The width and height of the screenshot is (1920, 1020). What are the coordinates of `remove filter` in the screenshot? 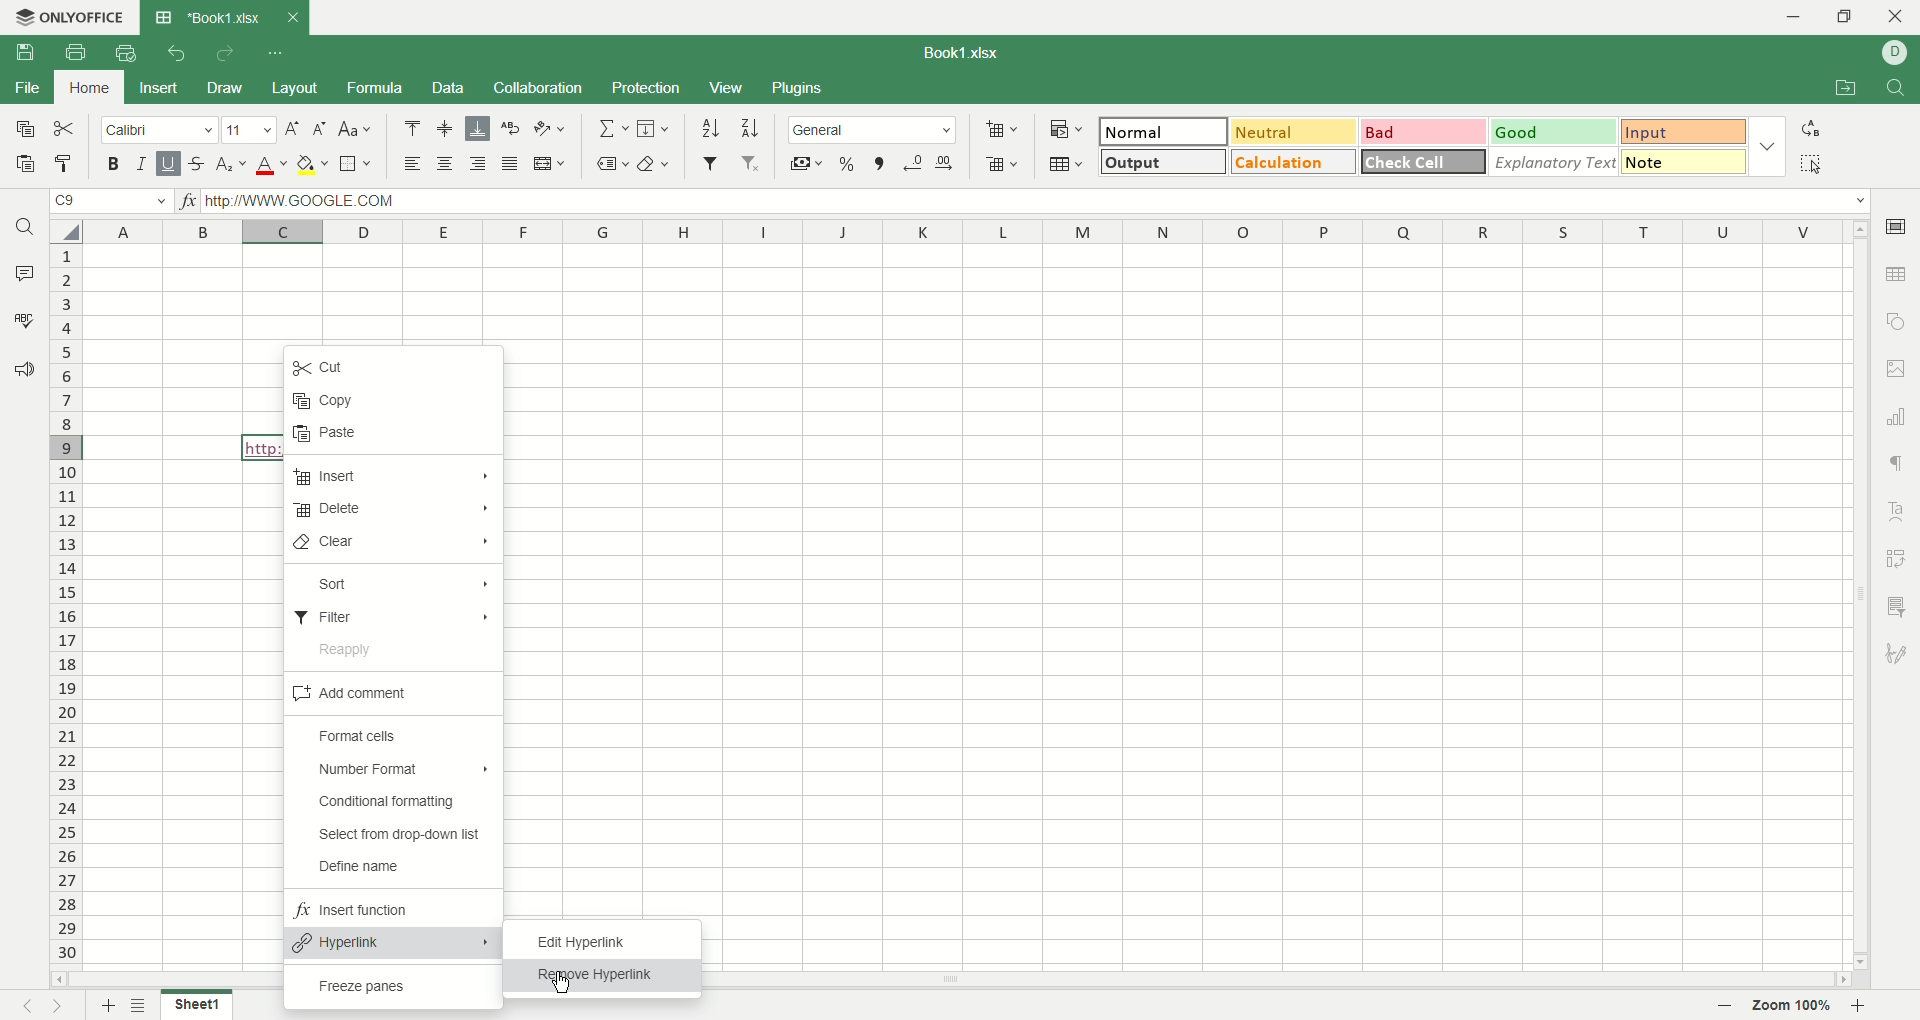 It's located at (748, 163).